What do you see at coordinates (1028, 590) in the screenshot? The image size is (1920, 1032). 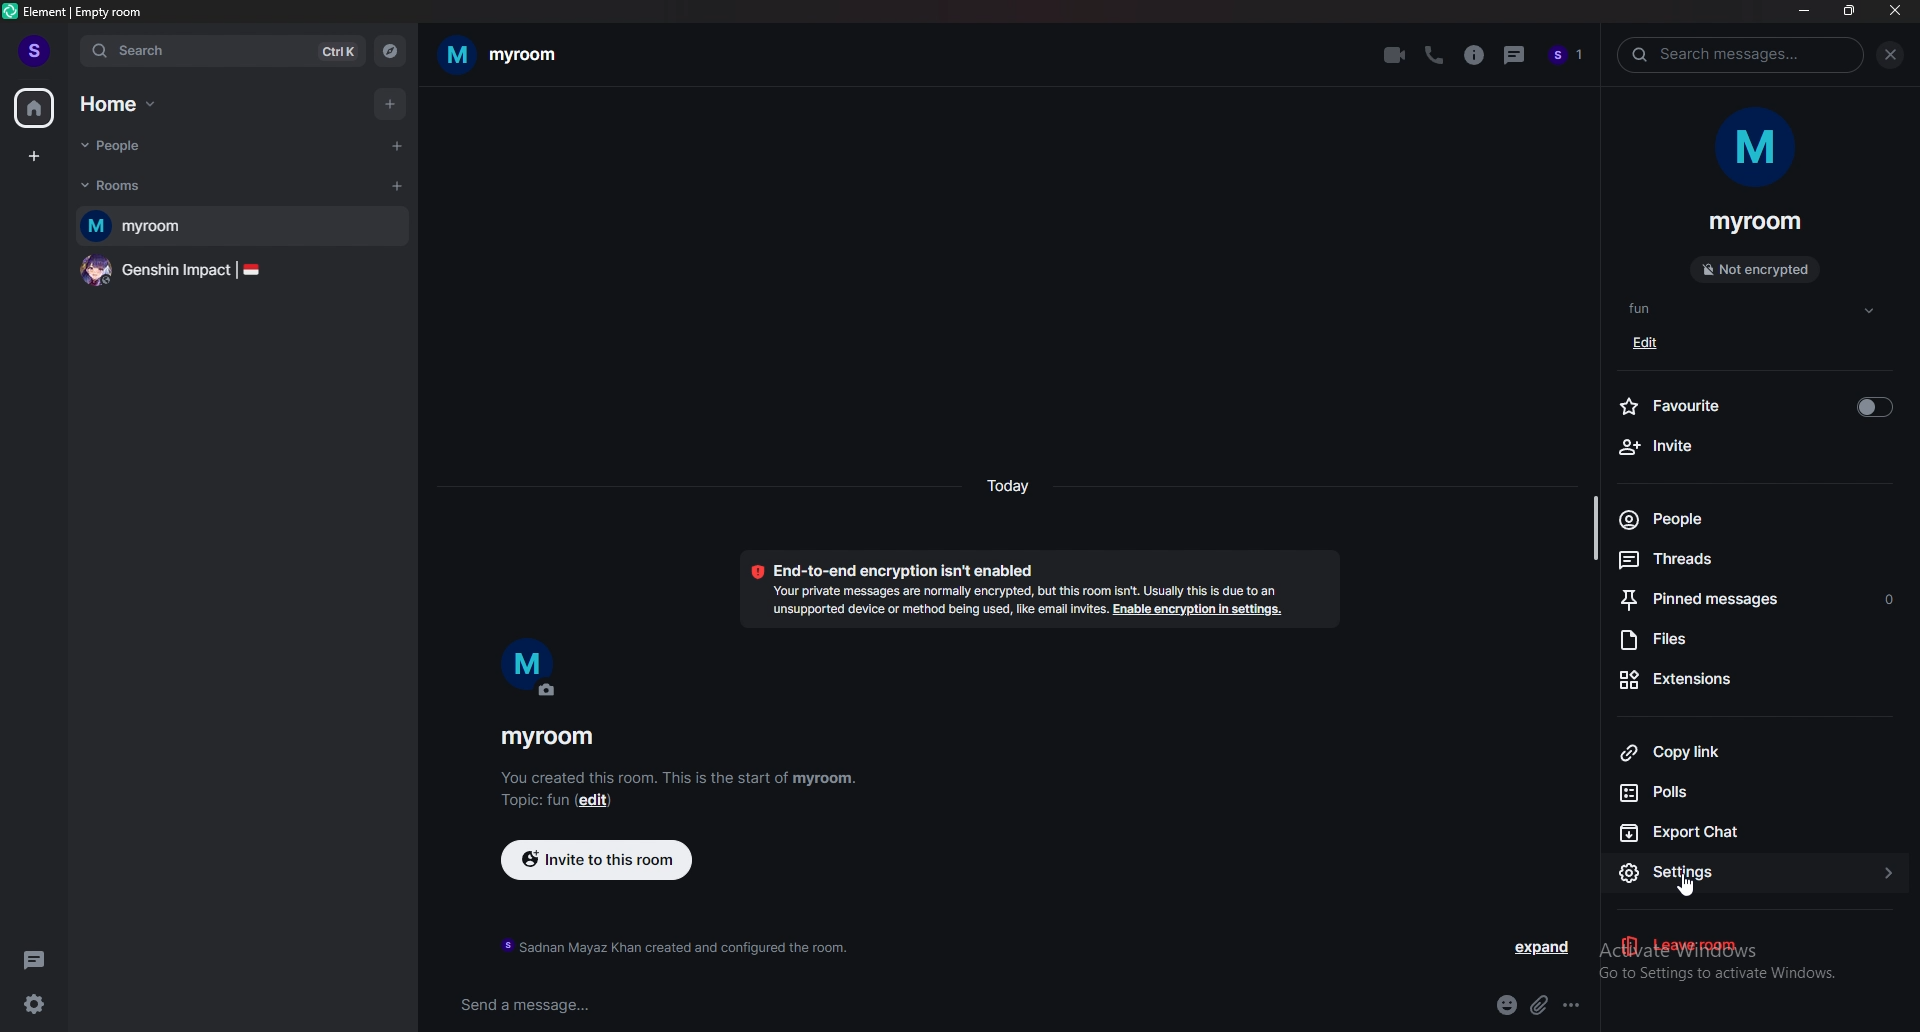 I see `Encryption enabled Messages in this room are end-to-end encrypted. When people join, you can verify them in their profile, just tap on their profile picture.` at bounding box center [1028, 590].